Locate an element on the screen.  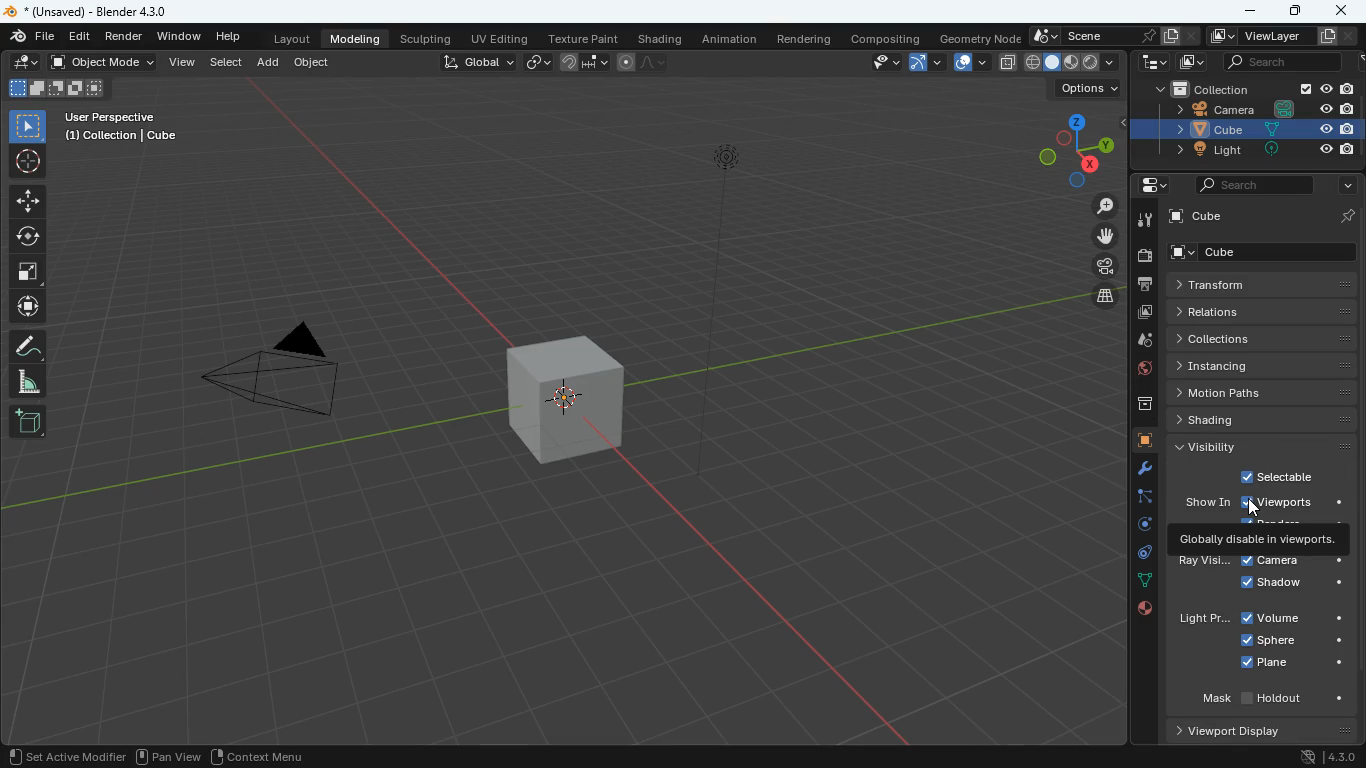
cube is located at coordinates (563, 398).